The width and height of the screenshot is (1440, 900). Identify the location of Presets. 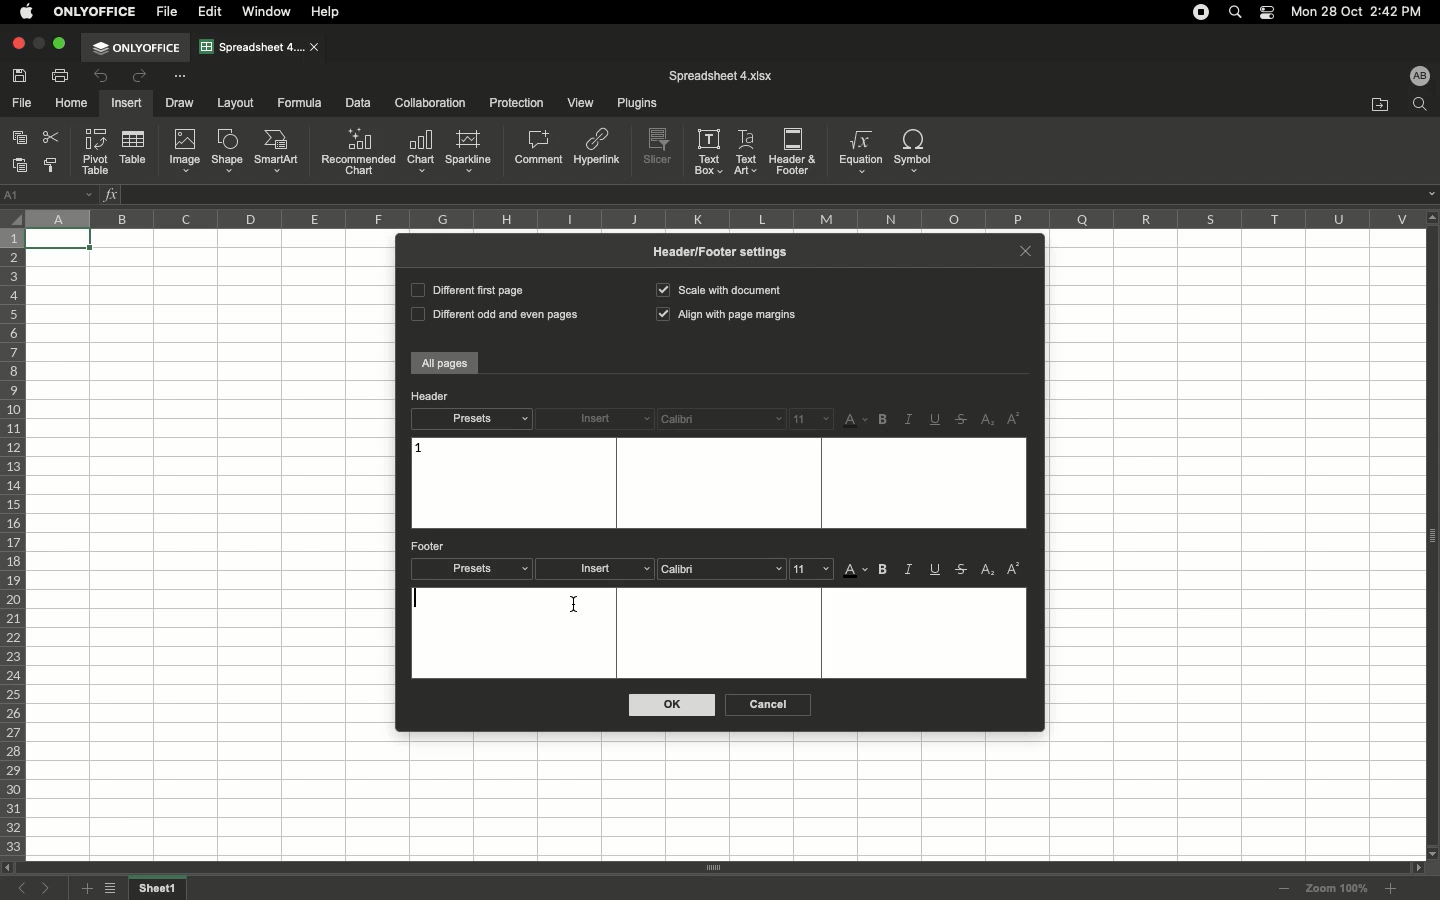
(473, 569).